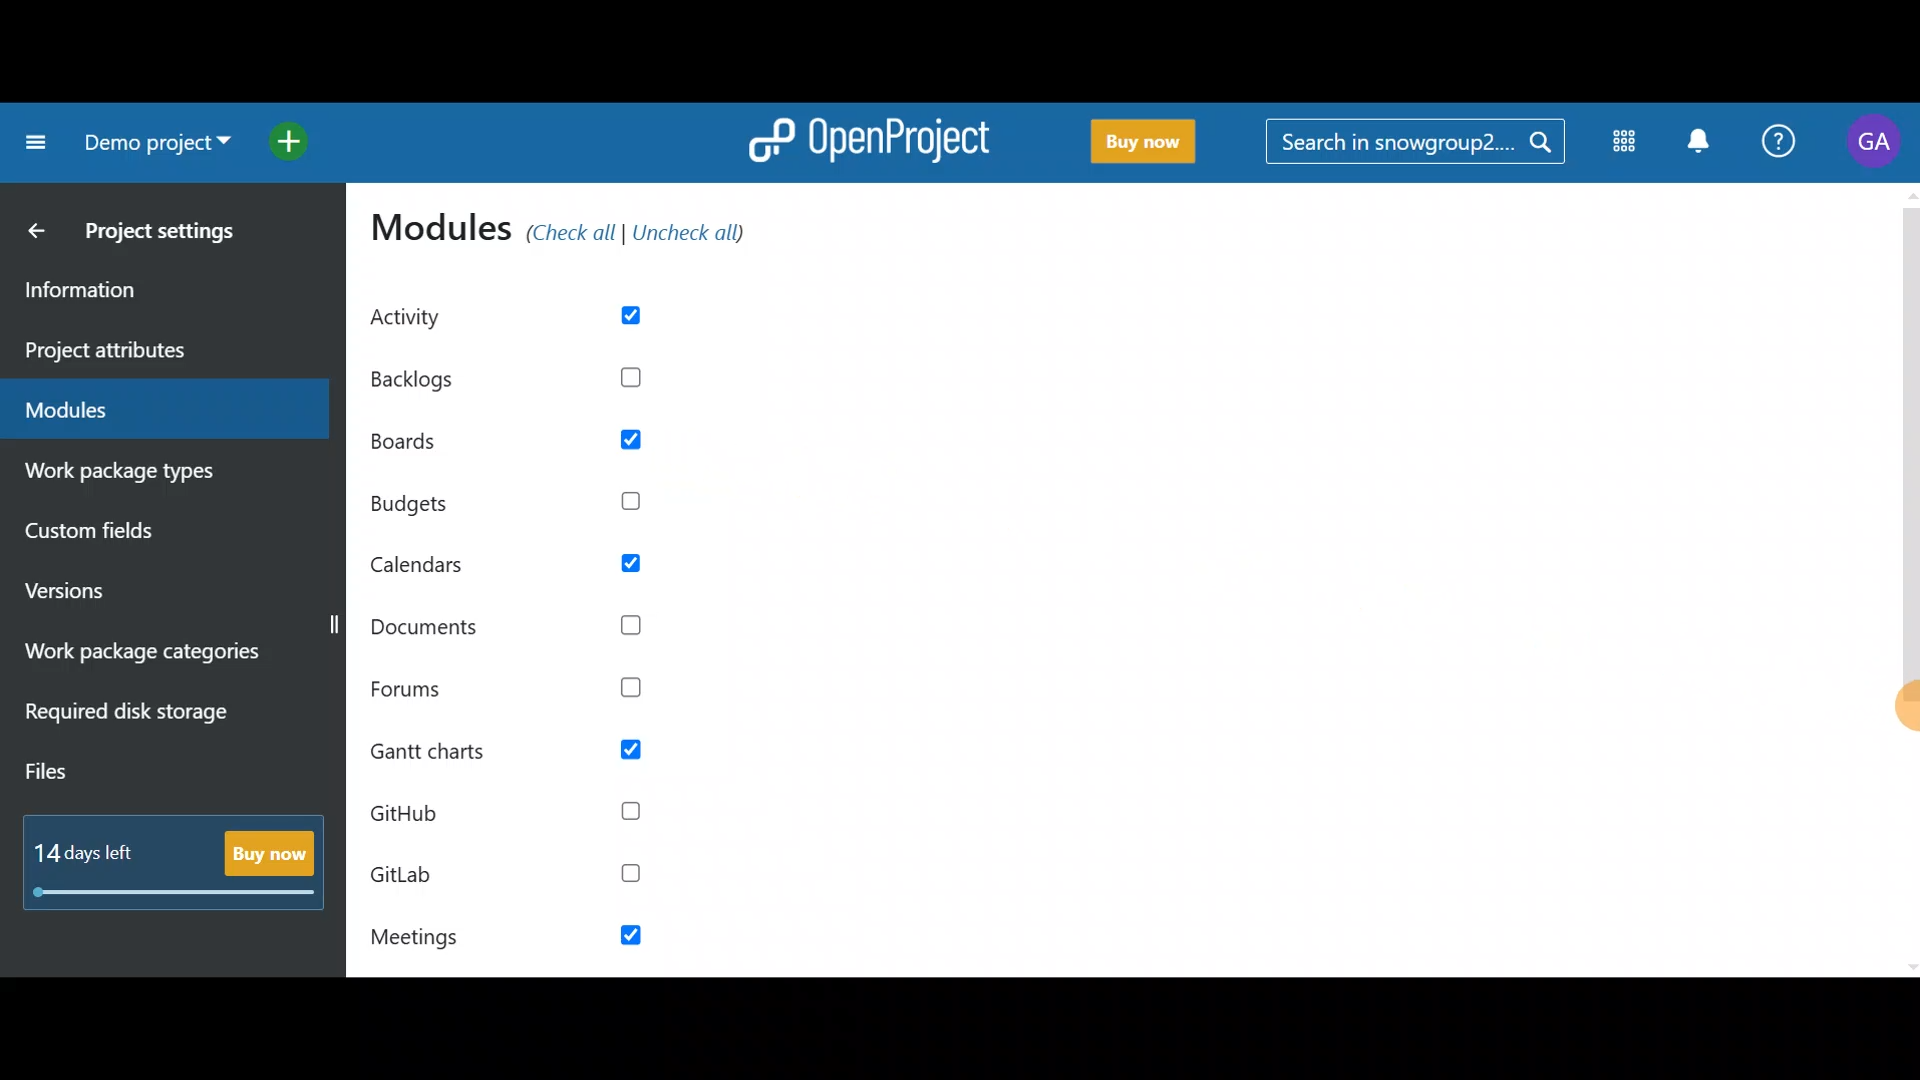 This screenshot has height=1080, width=1920. What do you see at coordinates (870, 147) in the screenshot?
I see `OpenProject` at bounding box center [870, 147].